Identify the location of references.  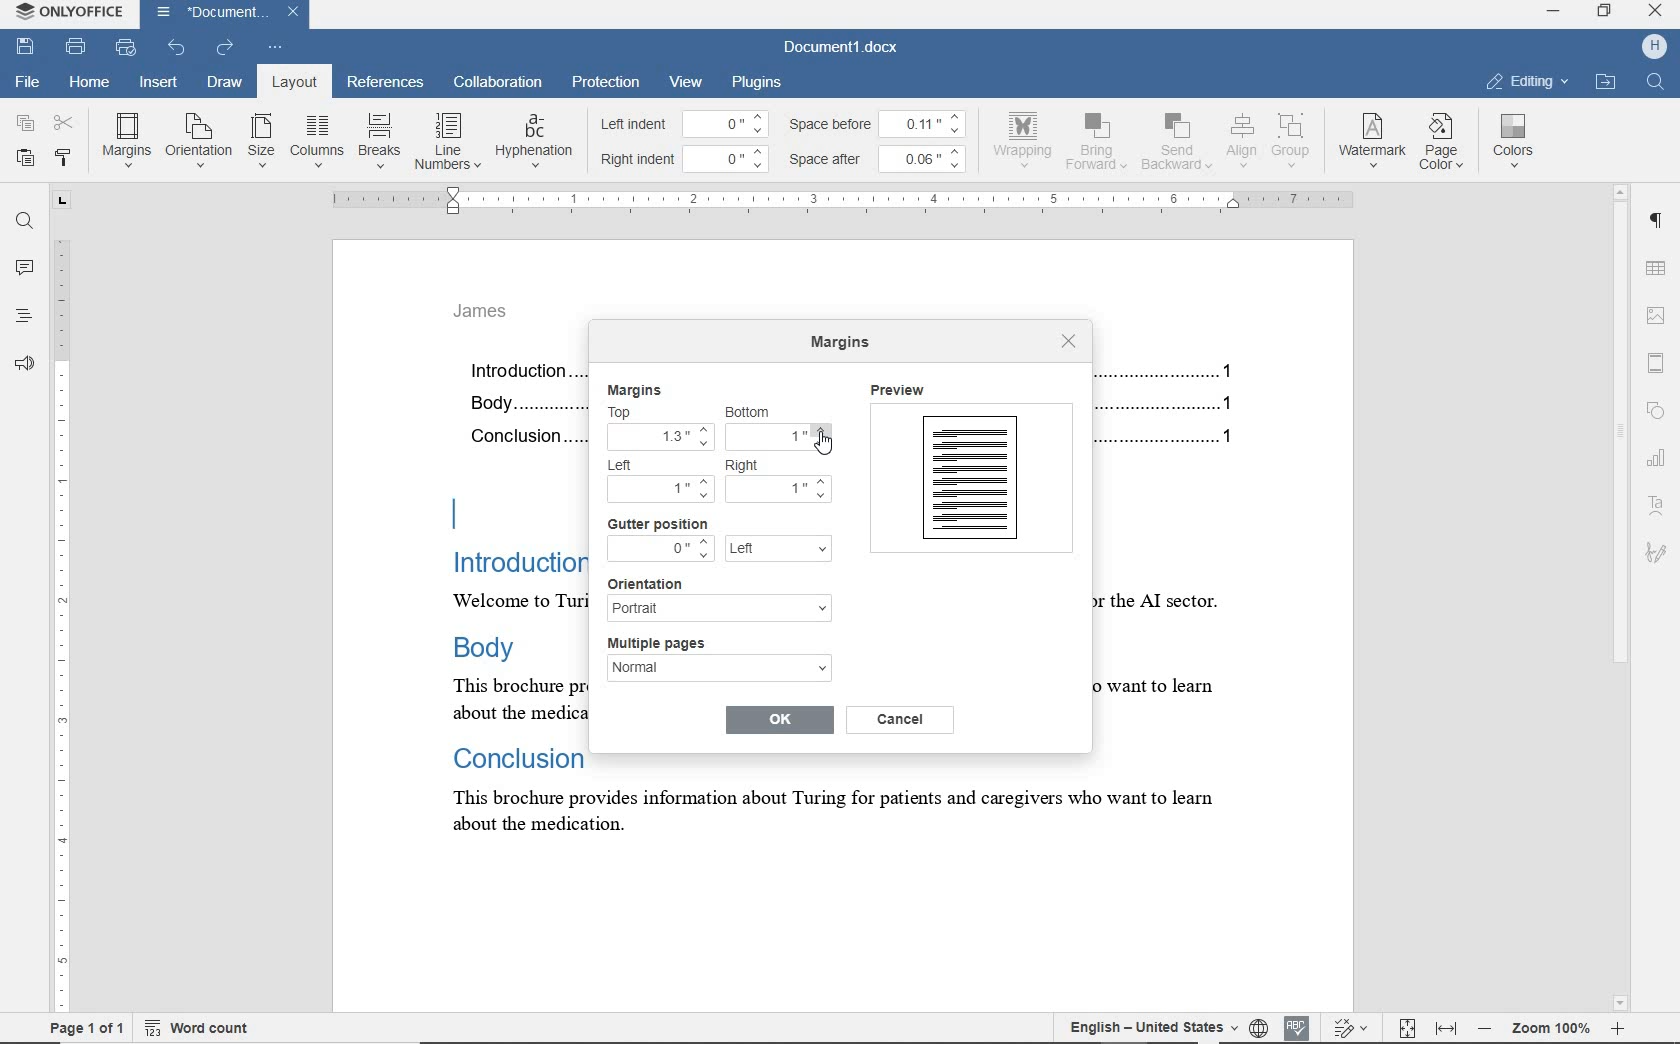
(386, 84).